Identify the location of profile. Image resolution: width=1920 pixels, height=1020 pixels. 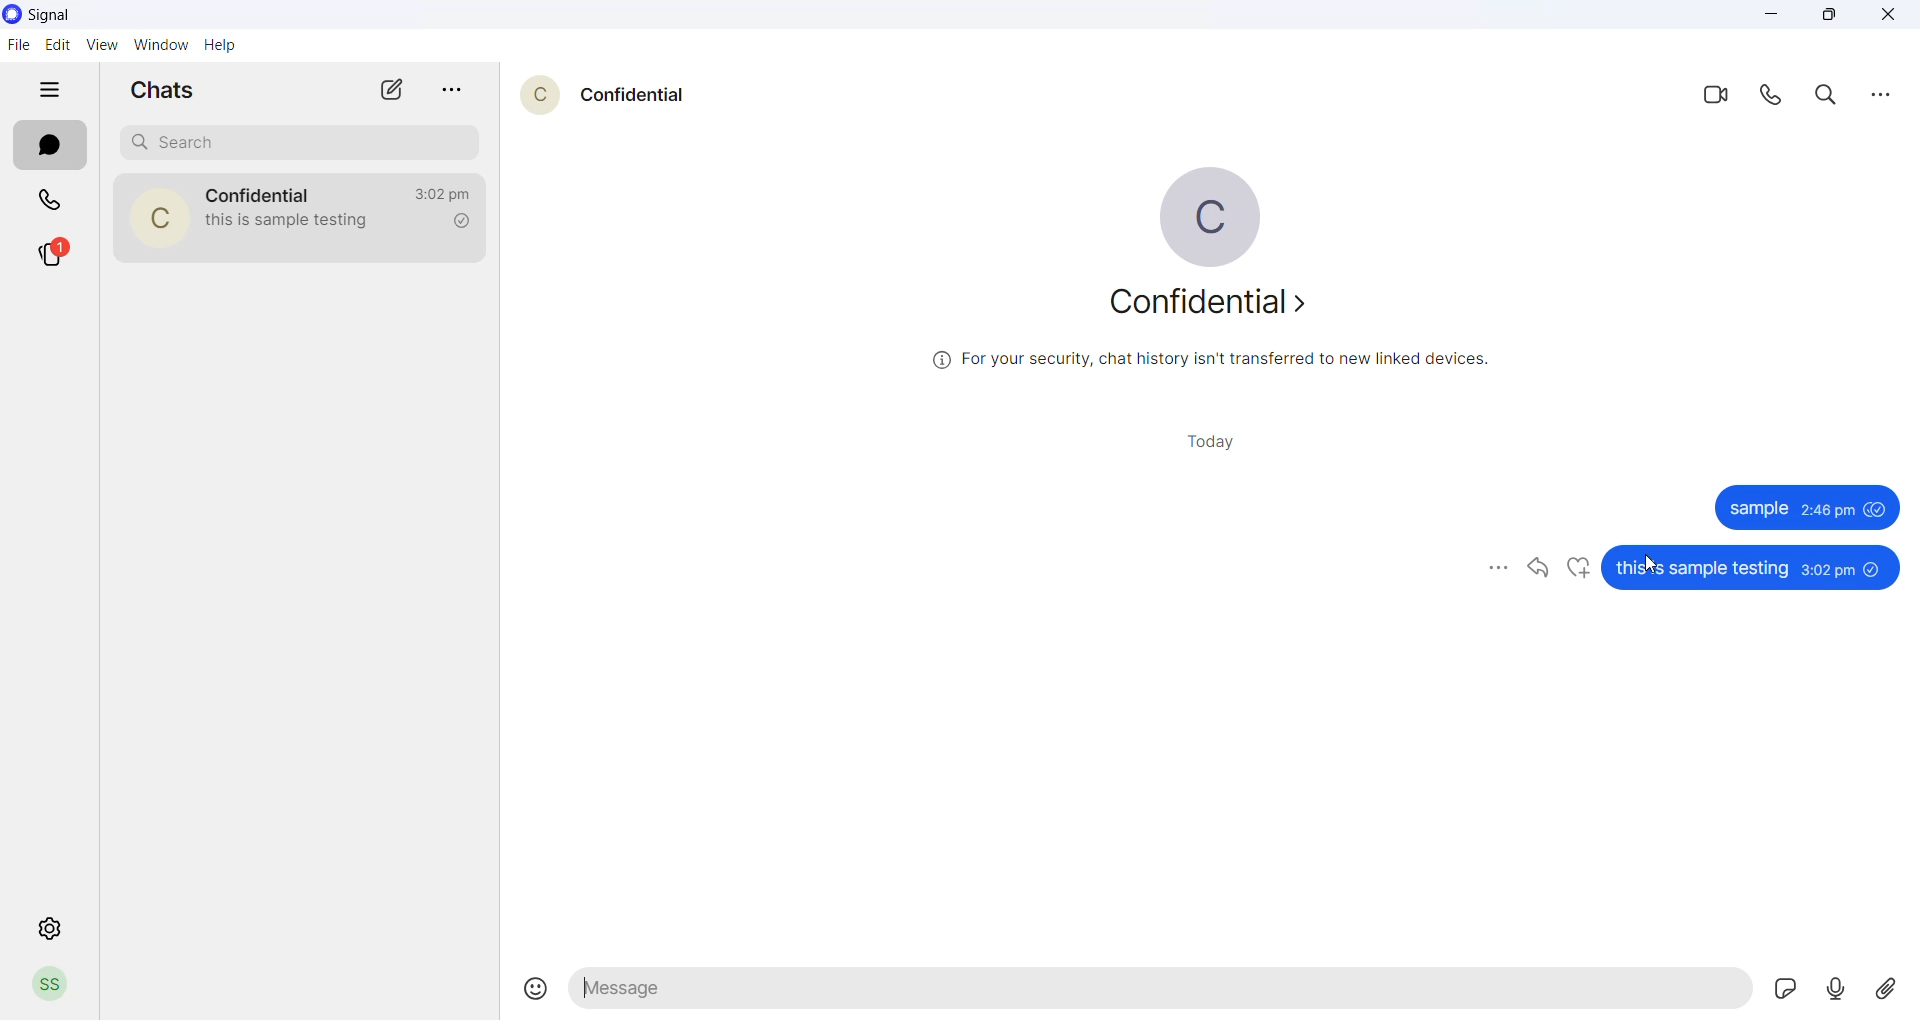
(49, 986).